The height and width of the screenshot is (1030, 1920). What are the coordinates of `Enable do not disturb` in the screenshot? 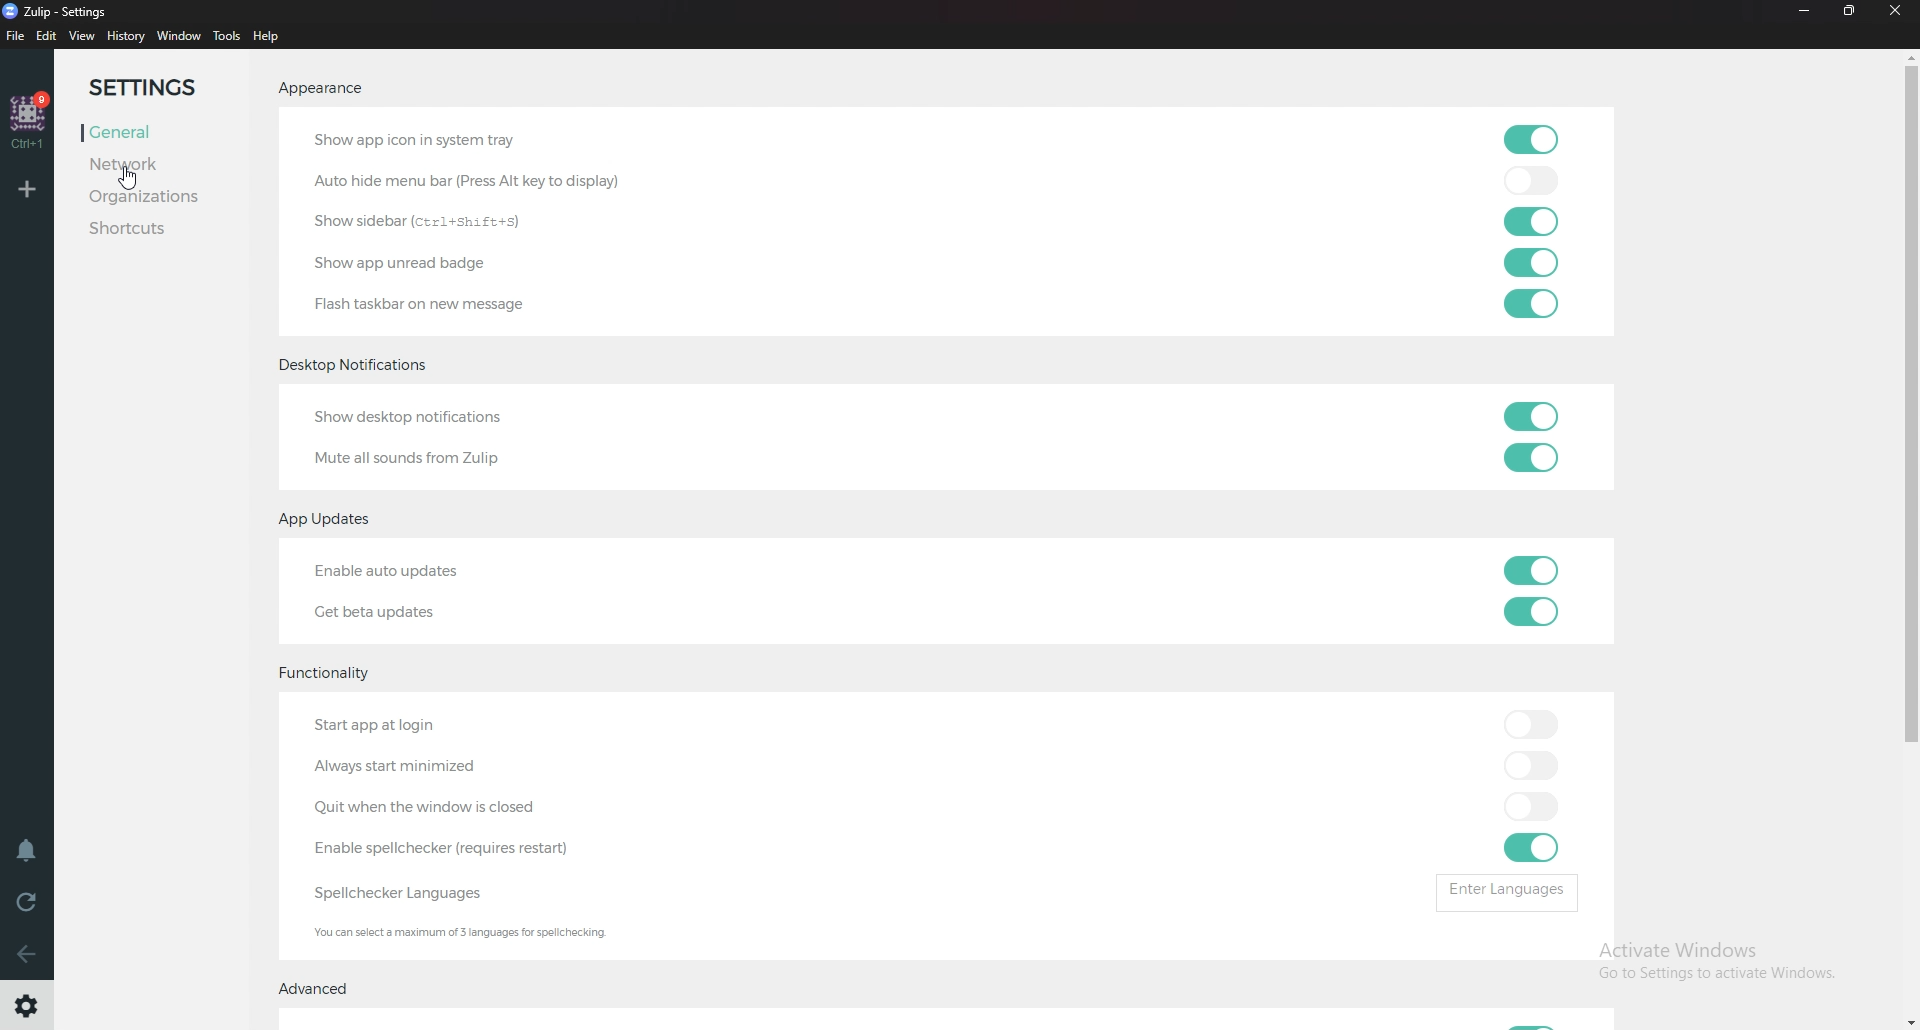 It's located at (28, 851).